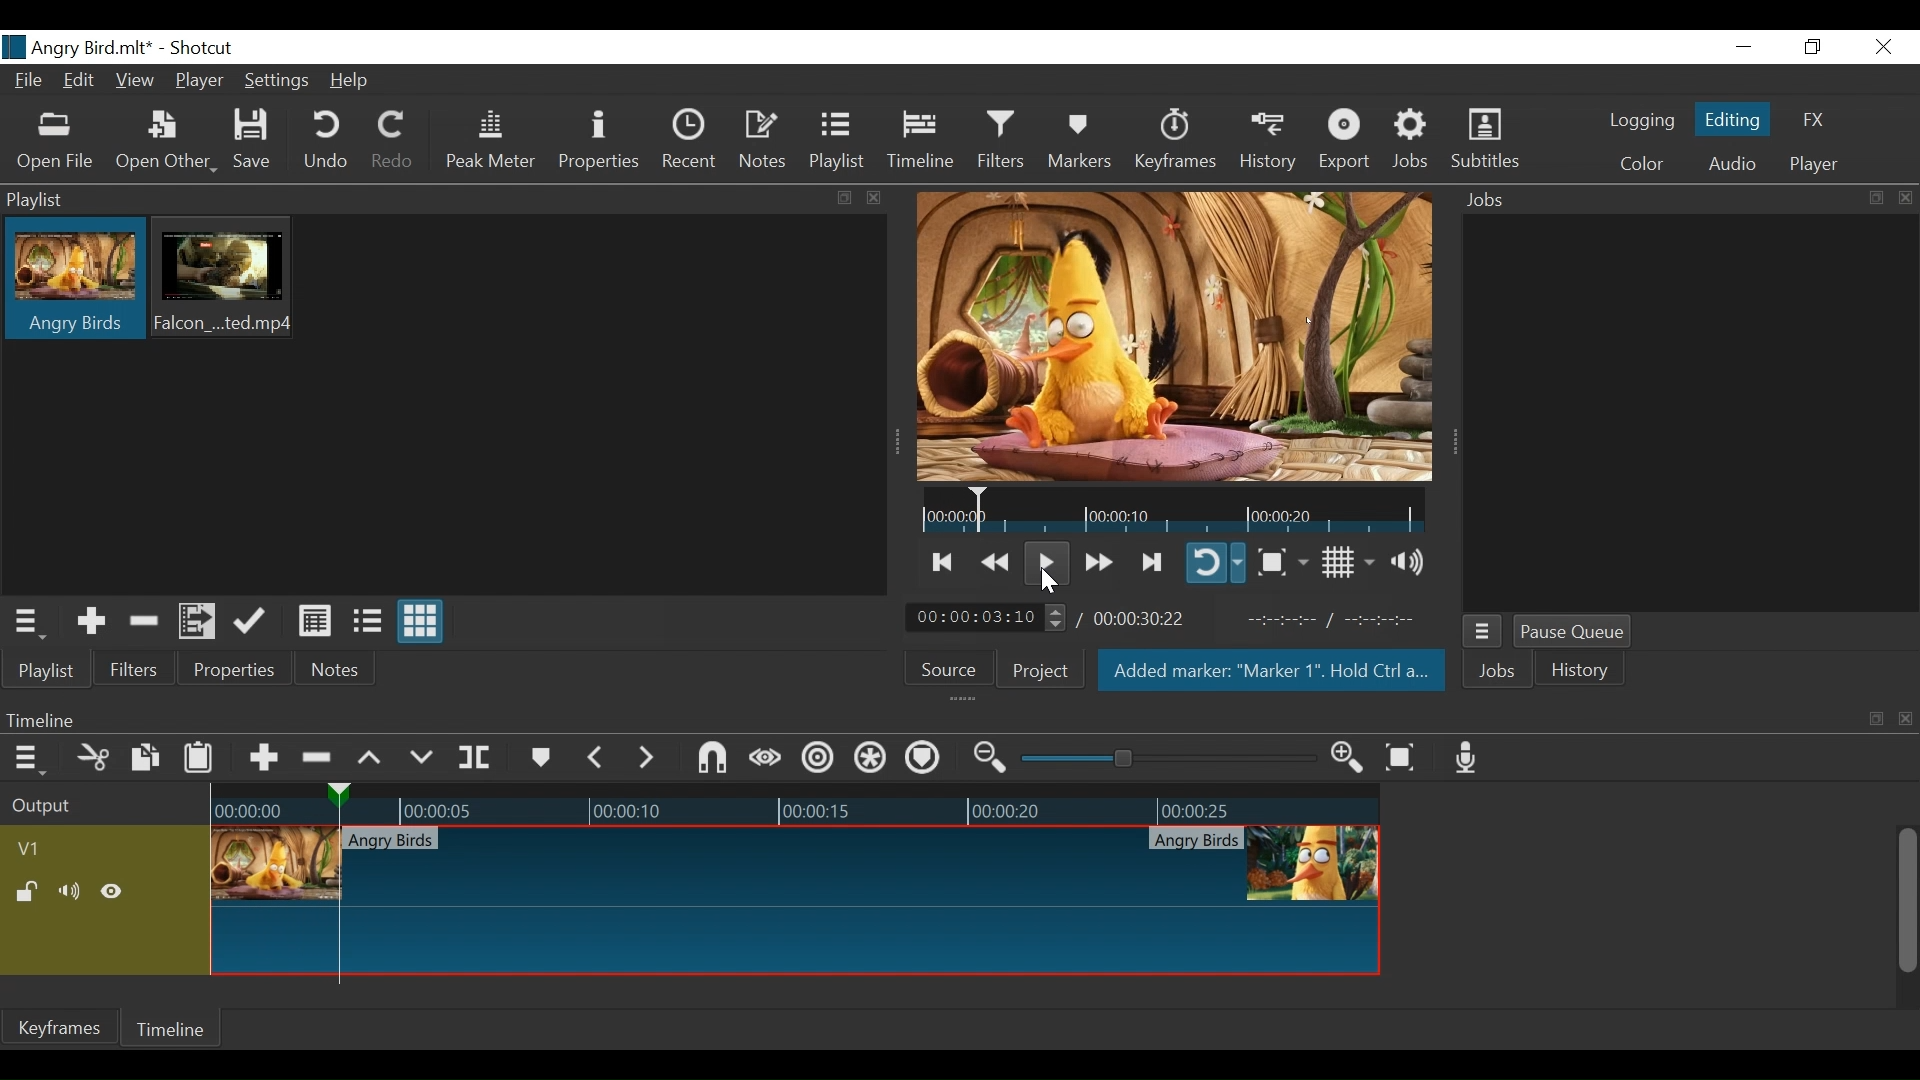  I want to click on FX, so click(1813, 119).